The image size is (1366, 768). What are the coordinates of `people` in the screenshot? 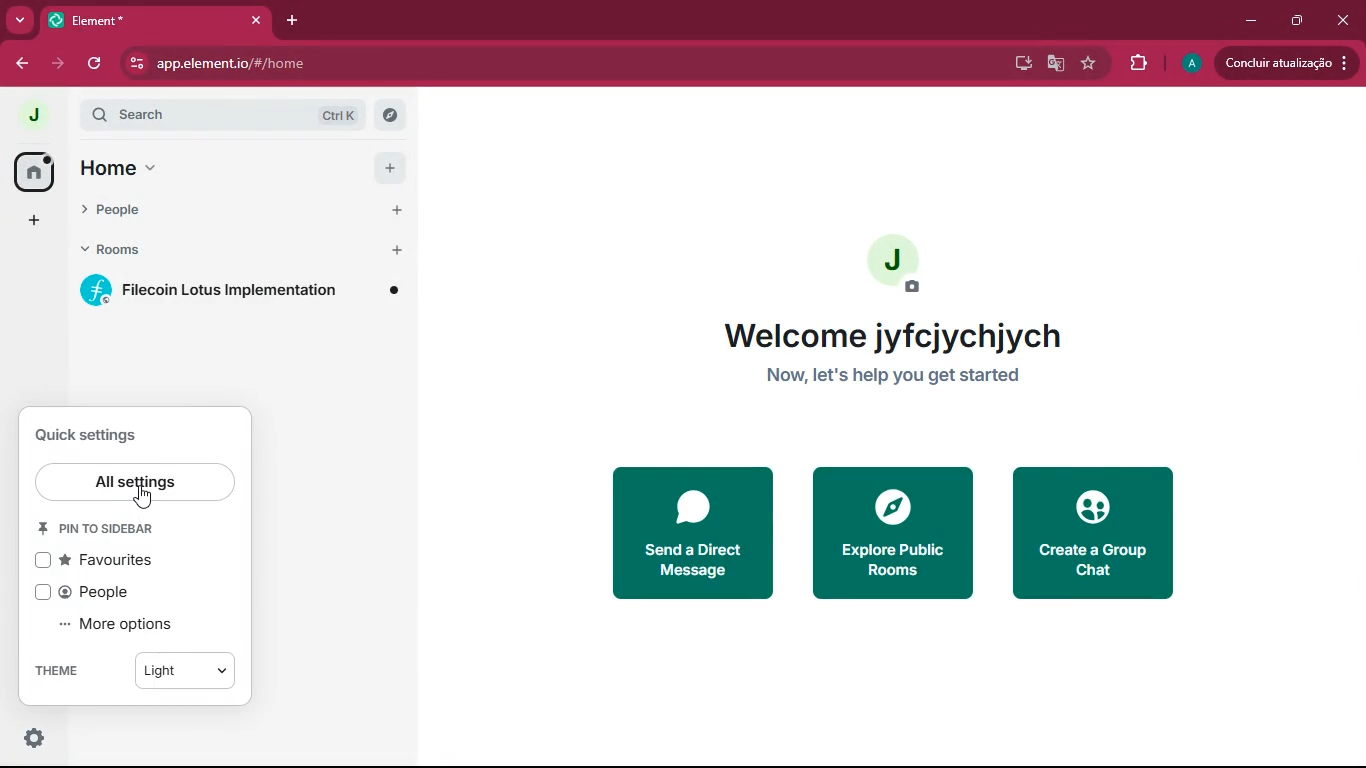 It's located at (236, 212).